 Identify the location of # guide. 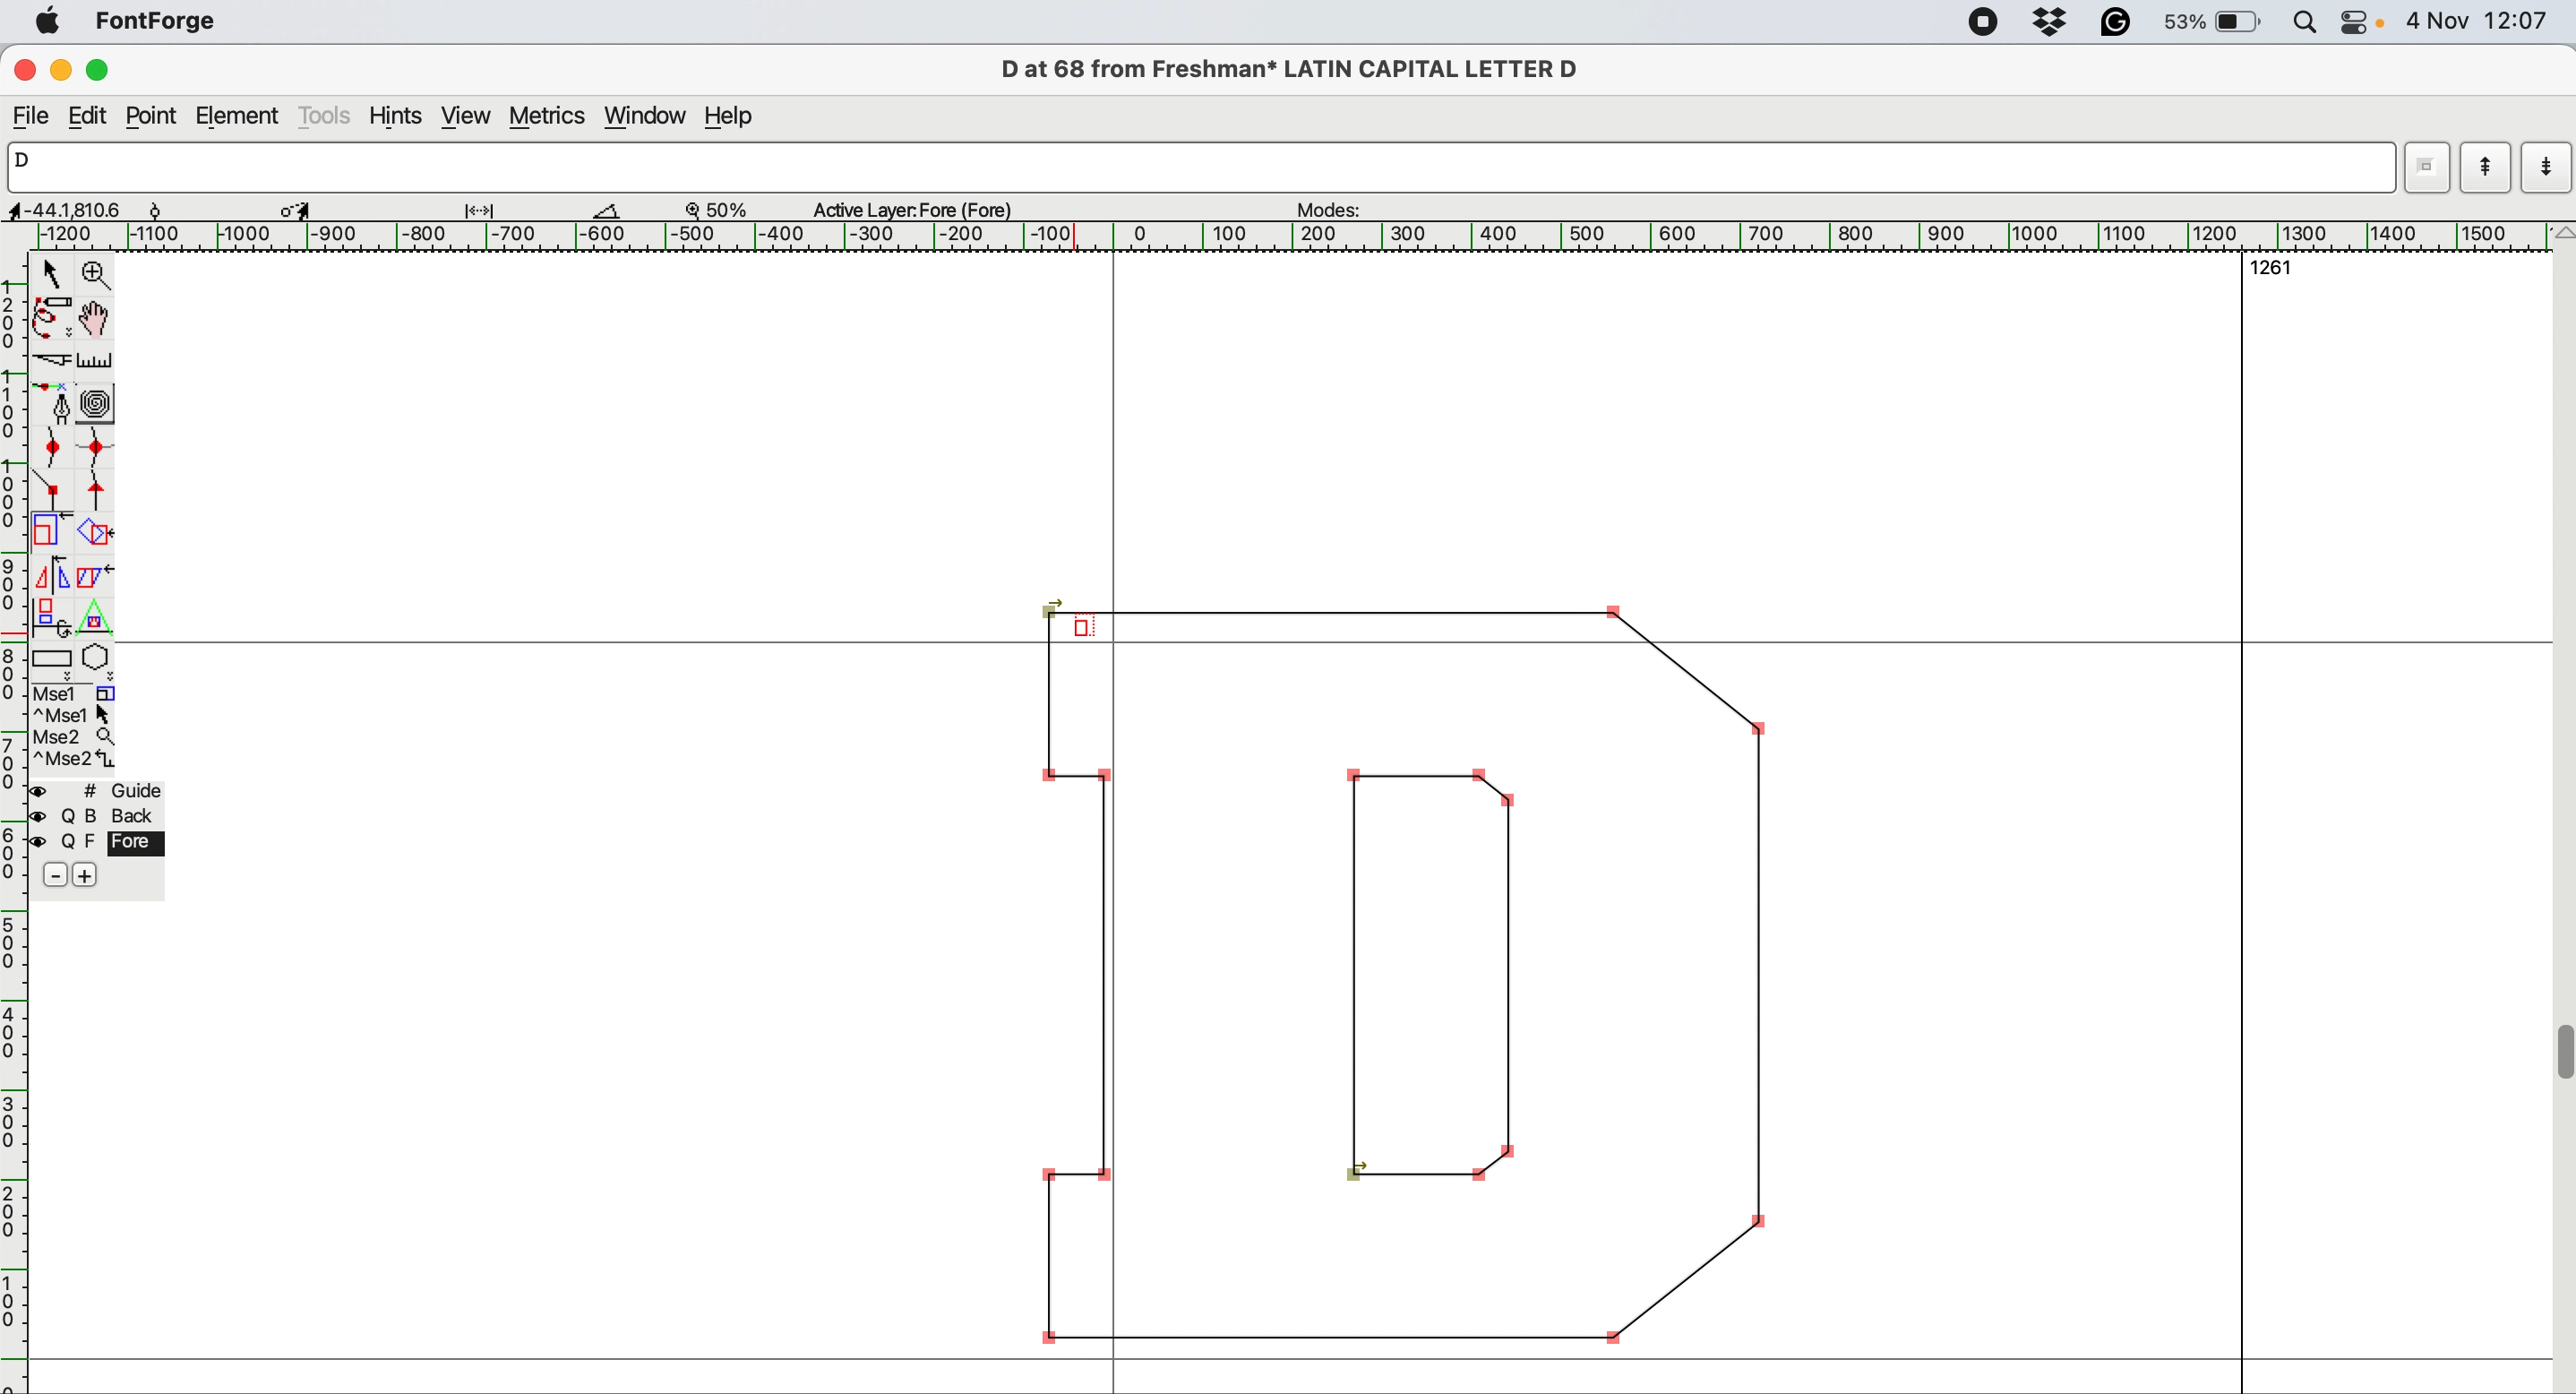
(105, 791).